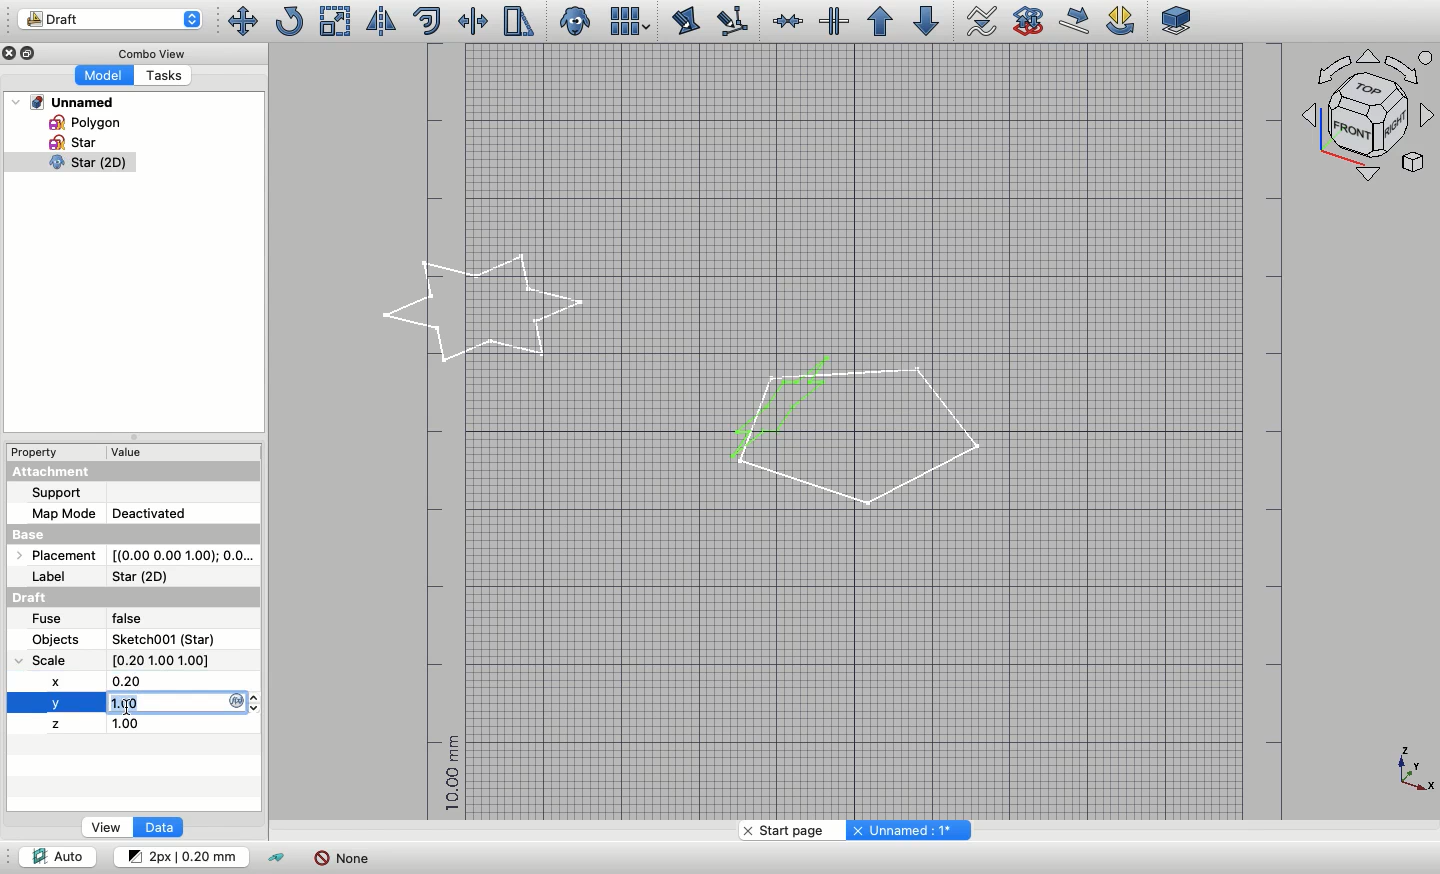 The width and height of the screenshot is (1440, 874). What do you see at coordinates (1415, 770) in the screenshot?
I see `Axis` at bounding box center [1415, 770].